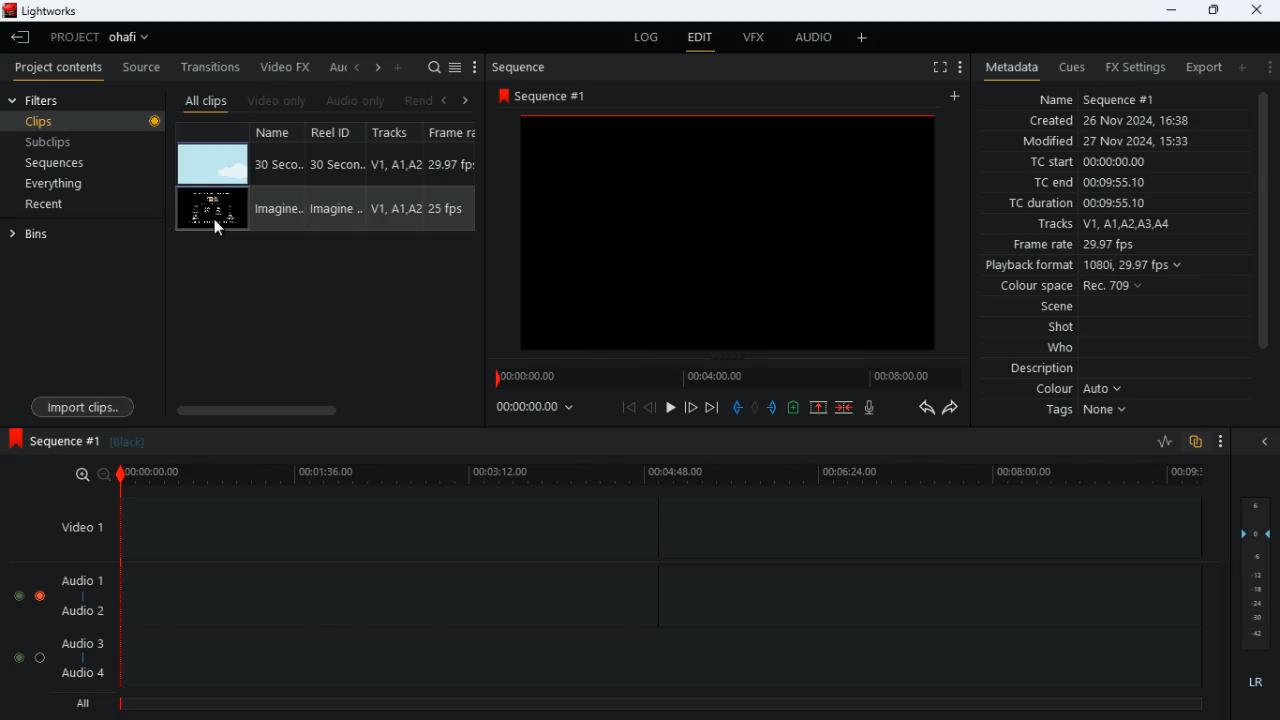  Describe the element at coordinates (39, 238) in the screenshot. I see `bins` at that location.